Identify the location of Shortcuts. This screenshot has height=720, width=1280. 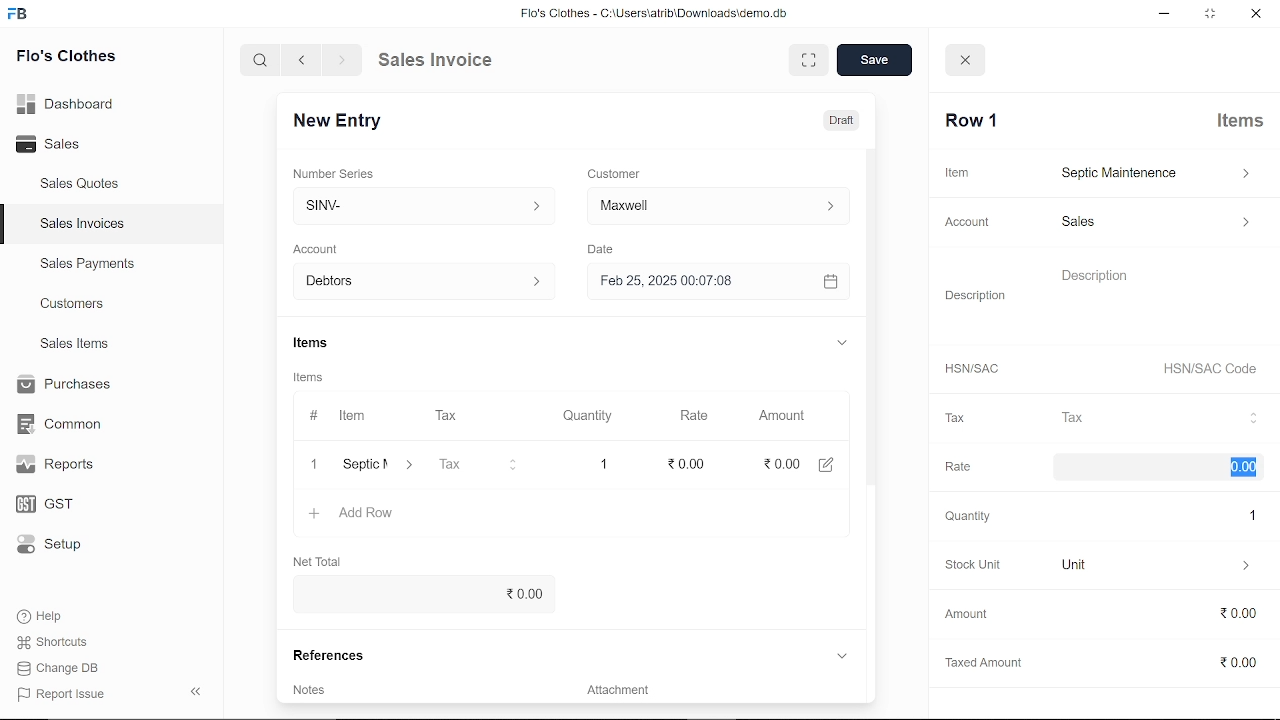
(54, 642).